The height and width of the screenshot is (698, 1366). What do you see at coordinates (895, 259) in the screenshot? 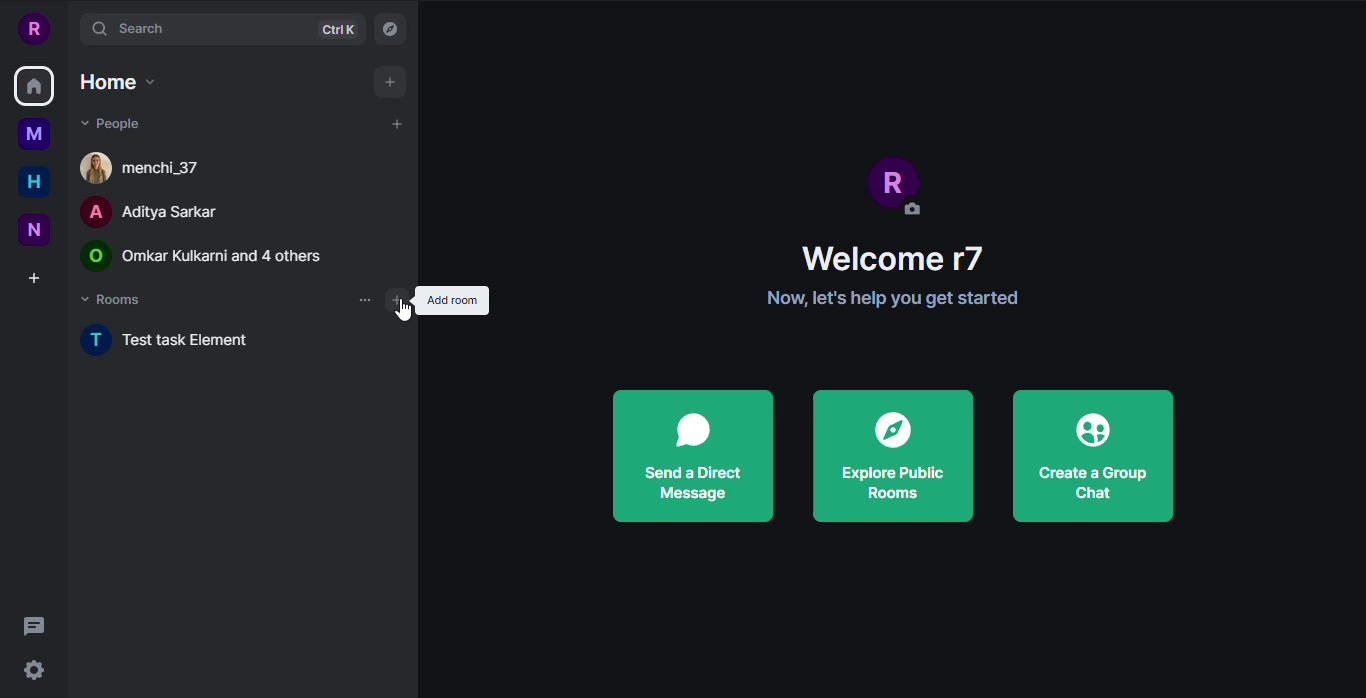
I see `welcome` at bounding box center [895, 259].